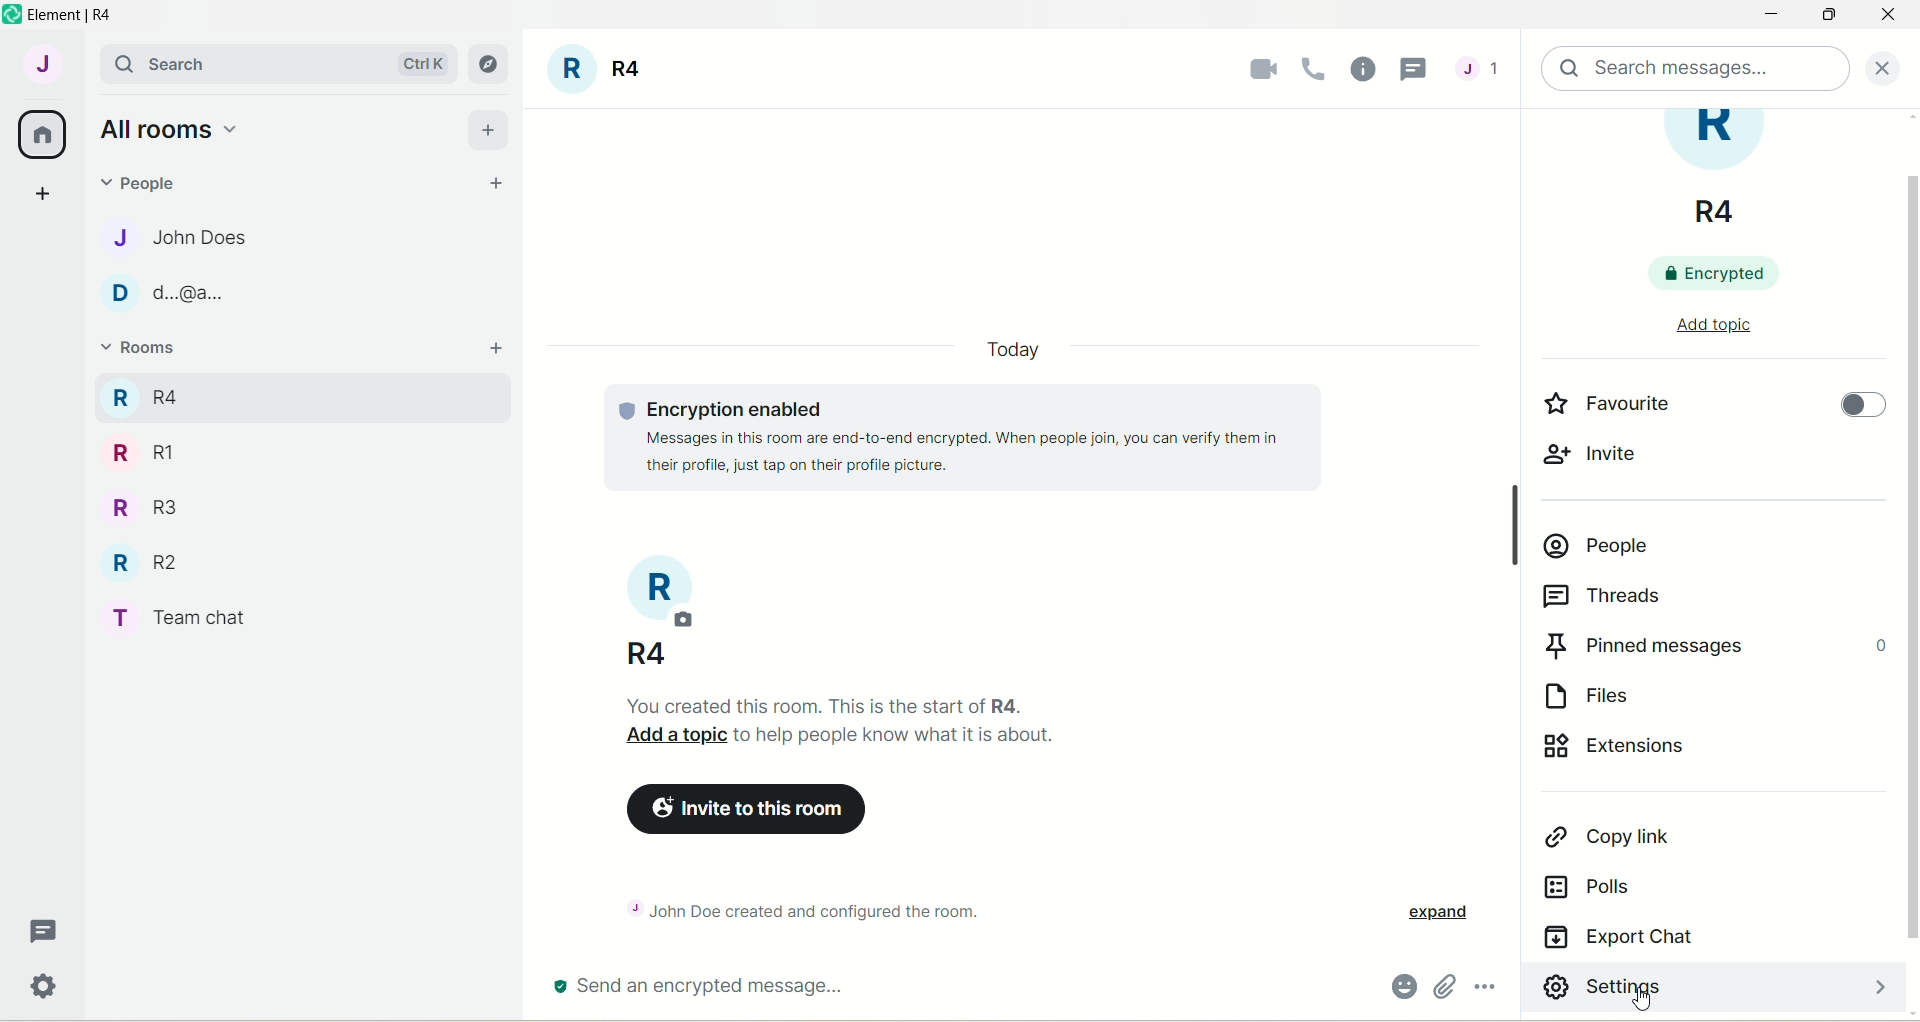  I want to click on threads, so click(1612, 597).